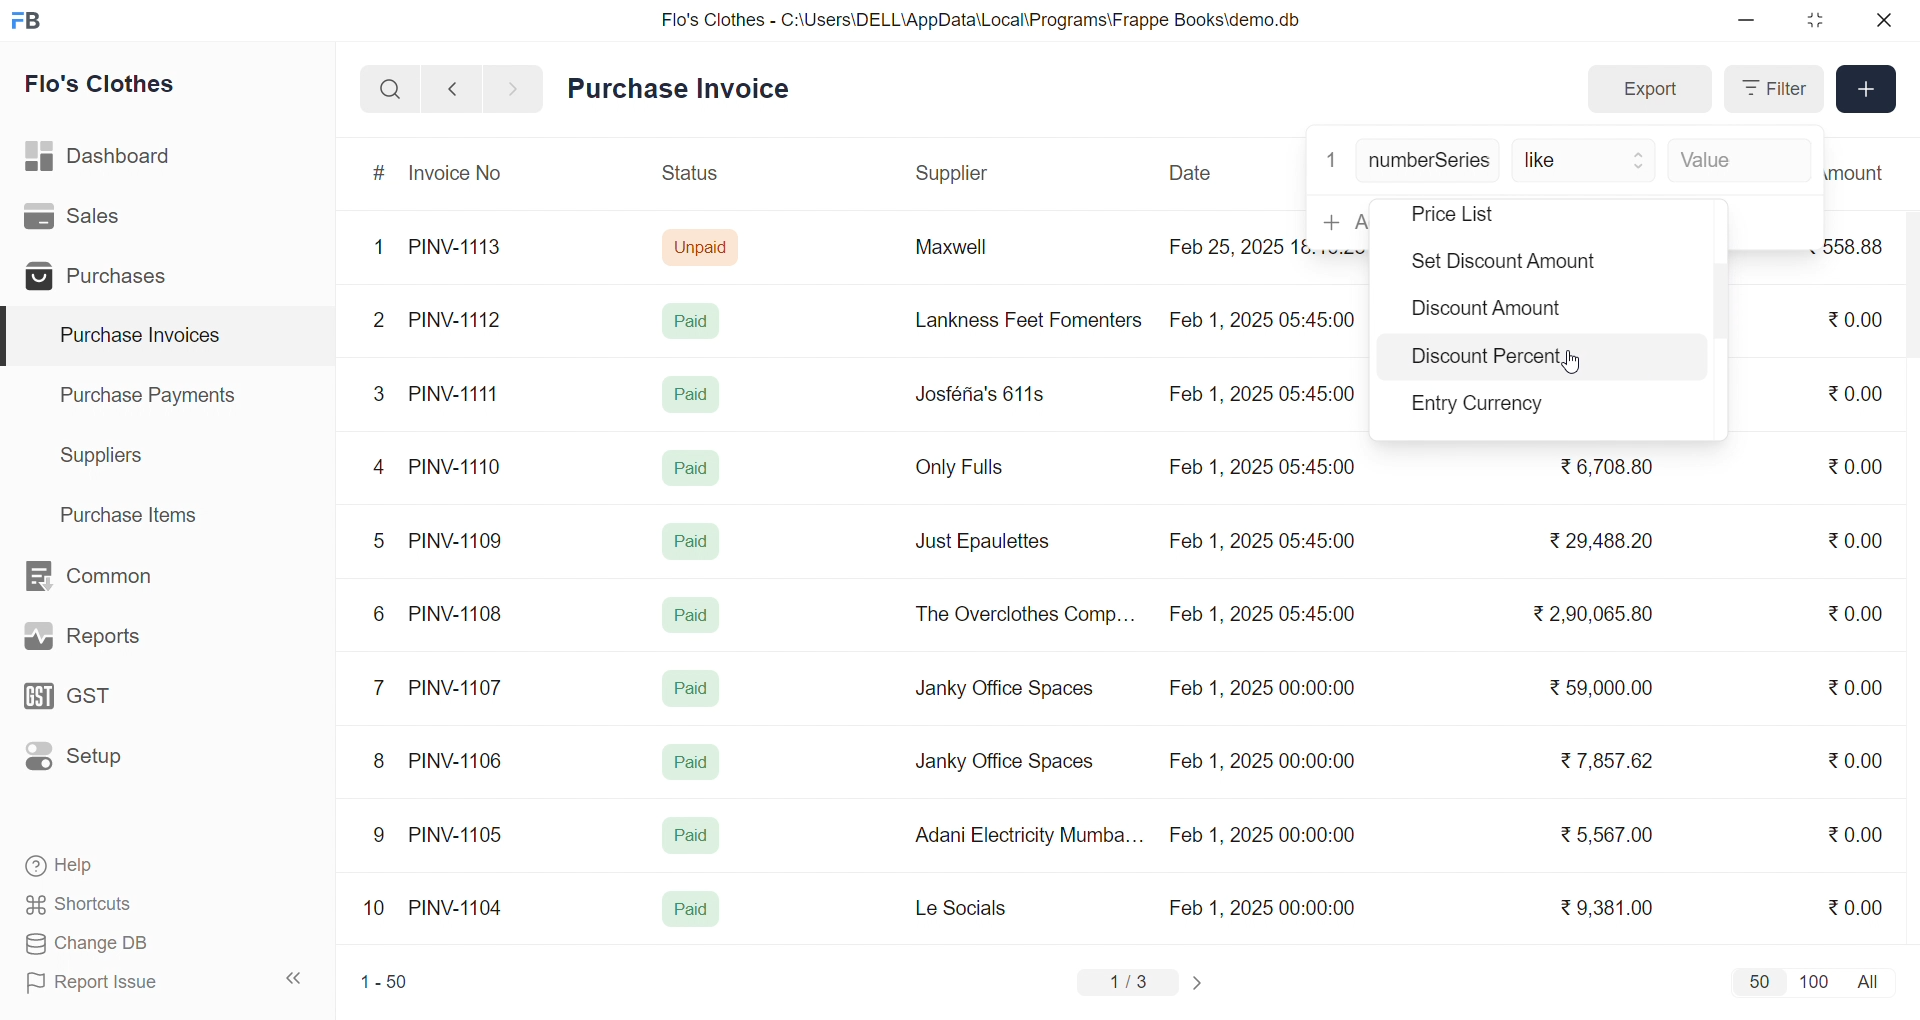 The height and width of the screenshot is (1020, 1920). What do you see at coordinates (457, 466) in the screenshot?
I see `PINV-1110` at bounding box center [457, 466].